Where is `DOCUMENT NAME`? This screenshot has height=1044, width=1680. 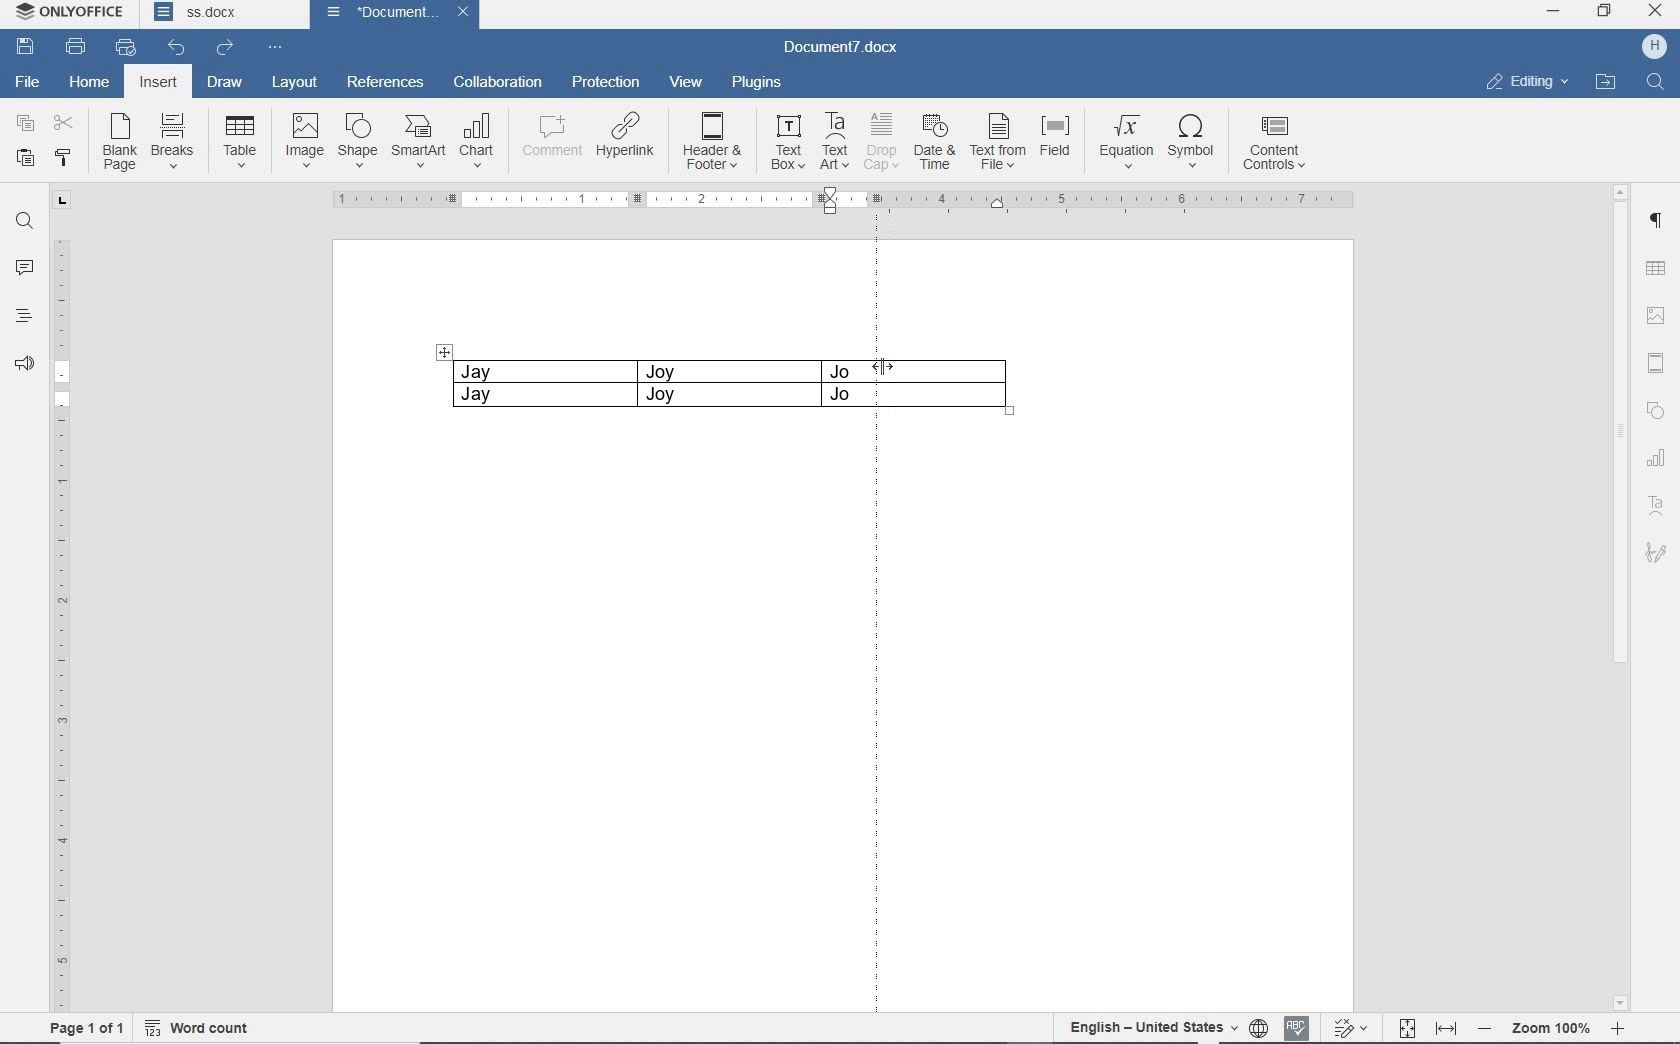 DOCUMENT NAME is located at coordinates (845, 50).